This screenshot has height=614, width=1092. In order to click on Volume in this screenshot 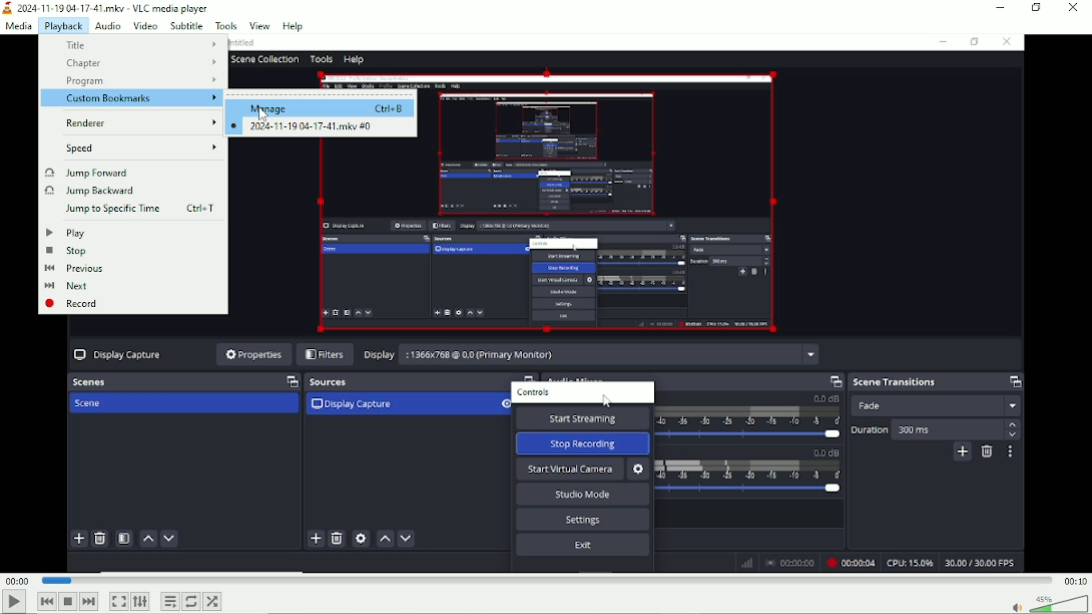, I will do `click(1048, 604)`.